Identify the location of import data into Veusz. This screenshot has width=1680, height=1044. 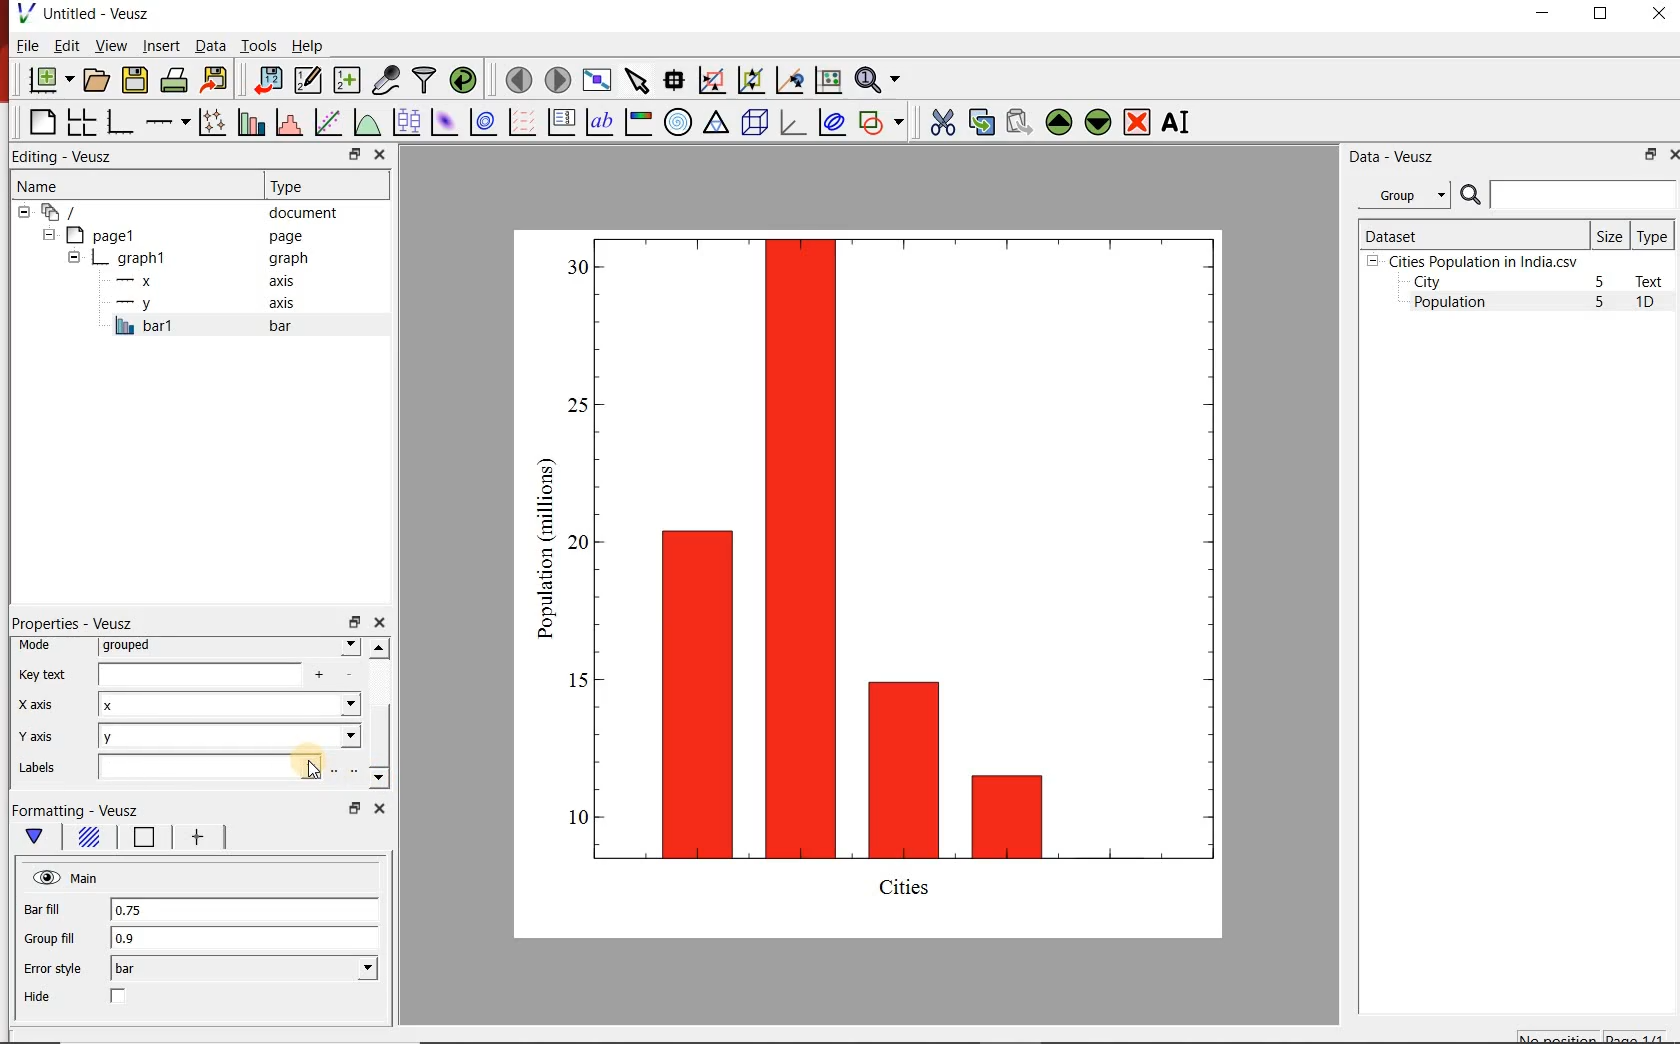
(267, 79).